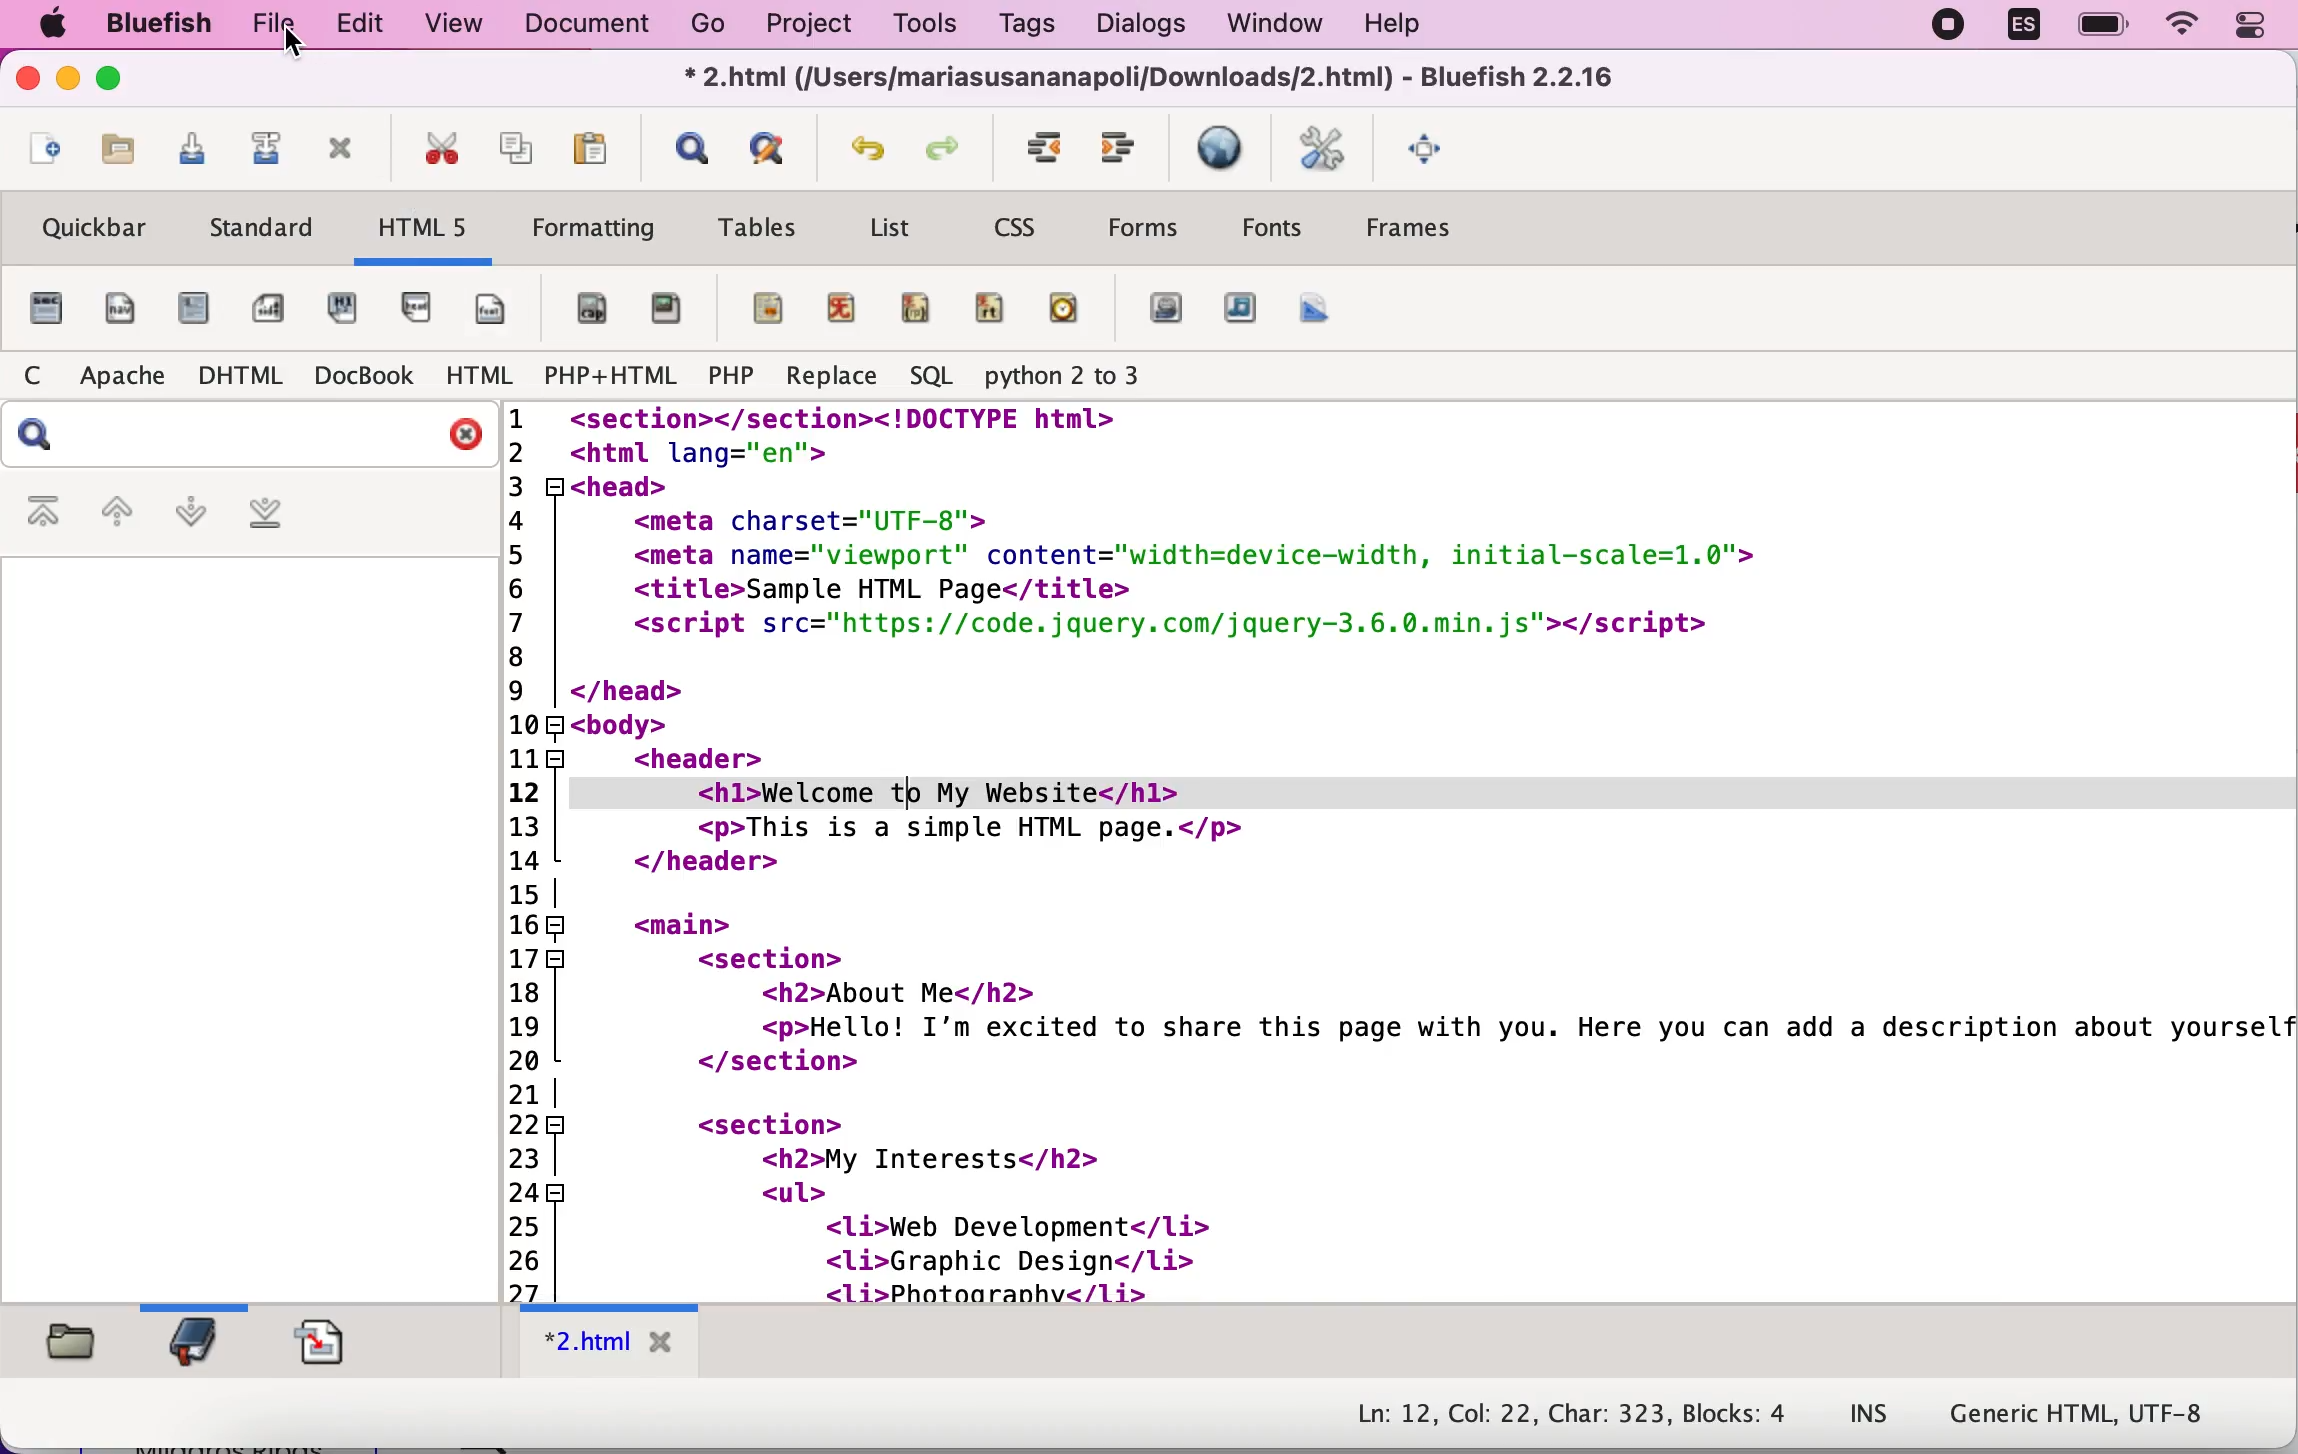 This screenshot has height=1454, width=2298. What do you see at coordinates (261, 309) in the screenshot?
I see `aside` at bounding box center [261, 309].